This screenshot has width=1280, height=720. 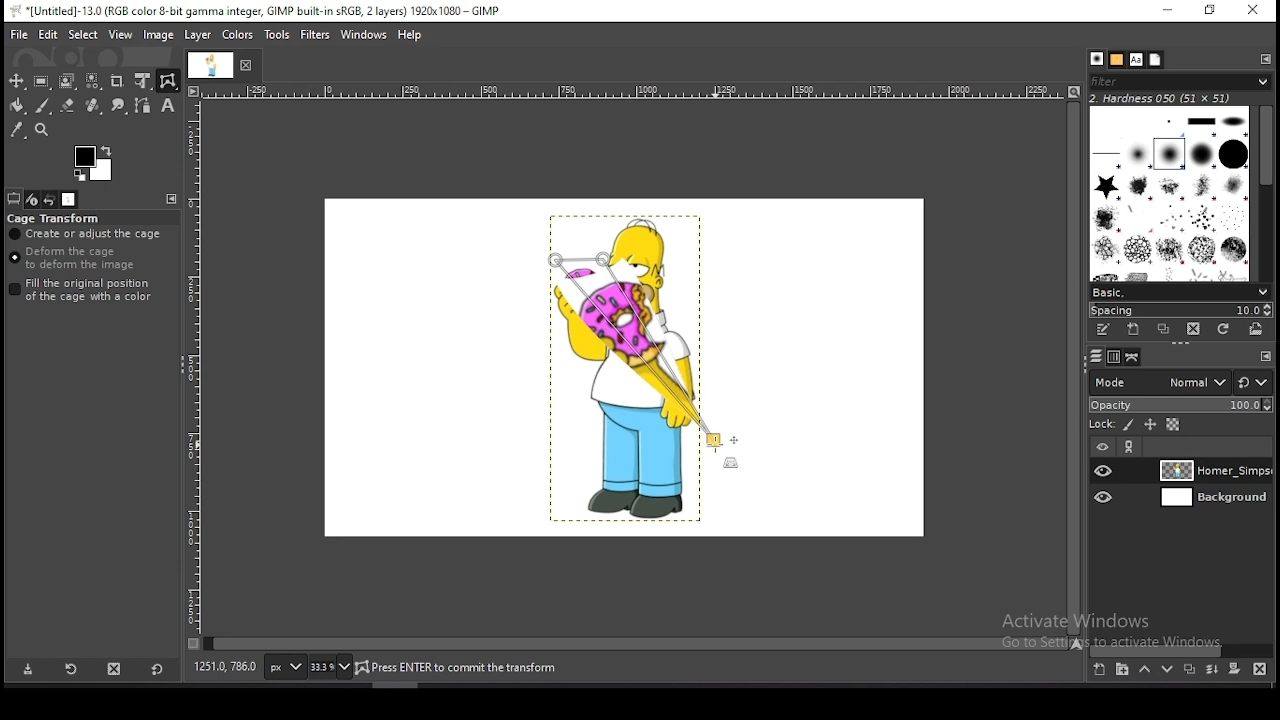 What do you see at coordinates (168, 81) in the screenshot?
I see `cage transform` at bounding box center [168, 81].